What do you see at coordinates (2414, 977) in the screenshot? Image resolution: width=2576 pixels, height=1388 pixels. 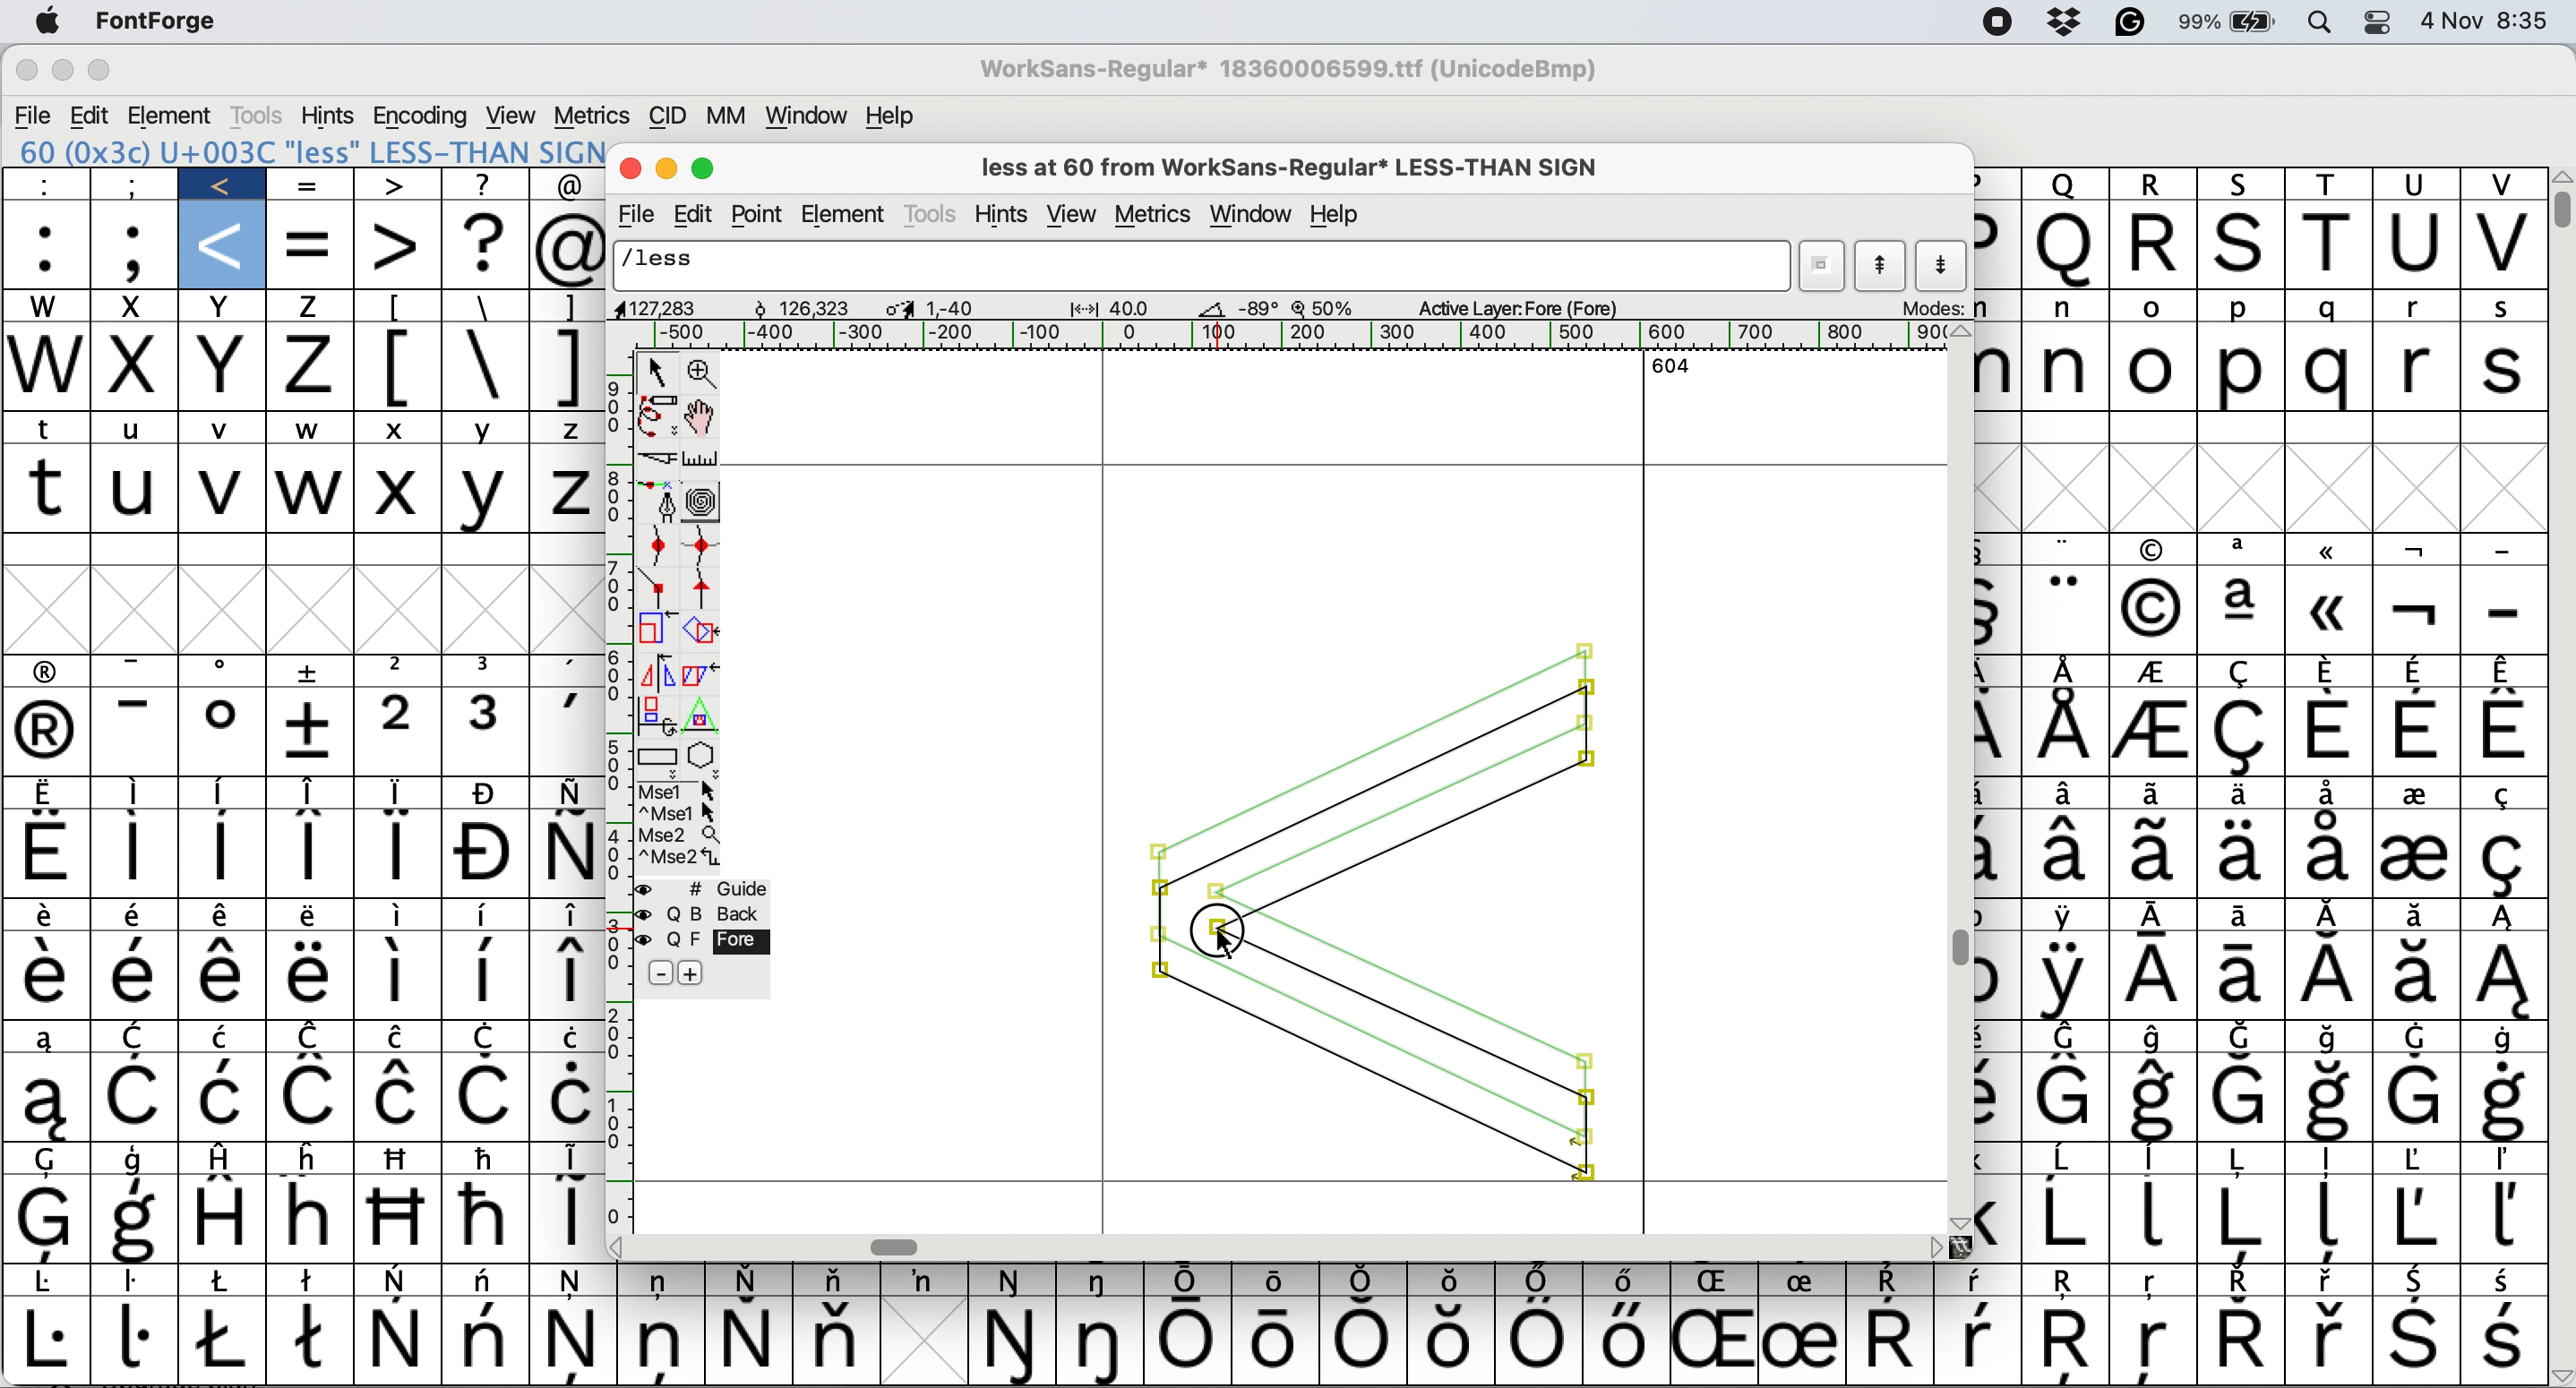 I see `Symbol` at bounding box center [2414, 977].